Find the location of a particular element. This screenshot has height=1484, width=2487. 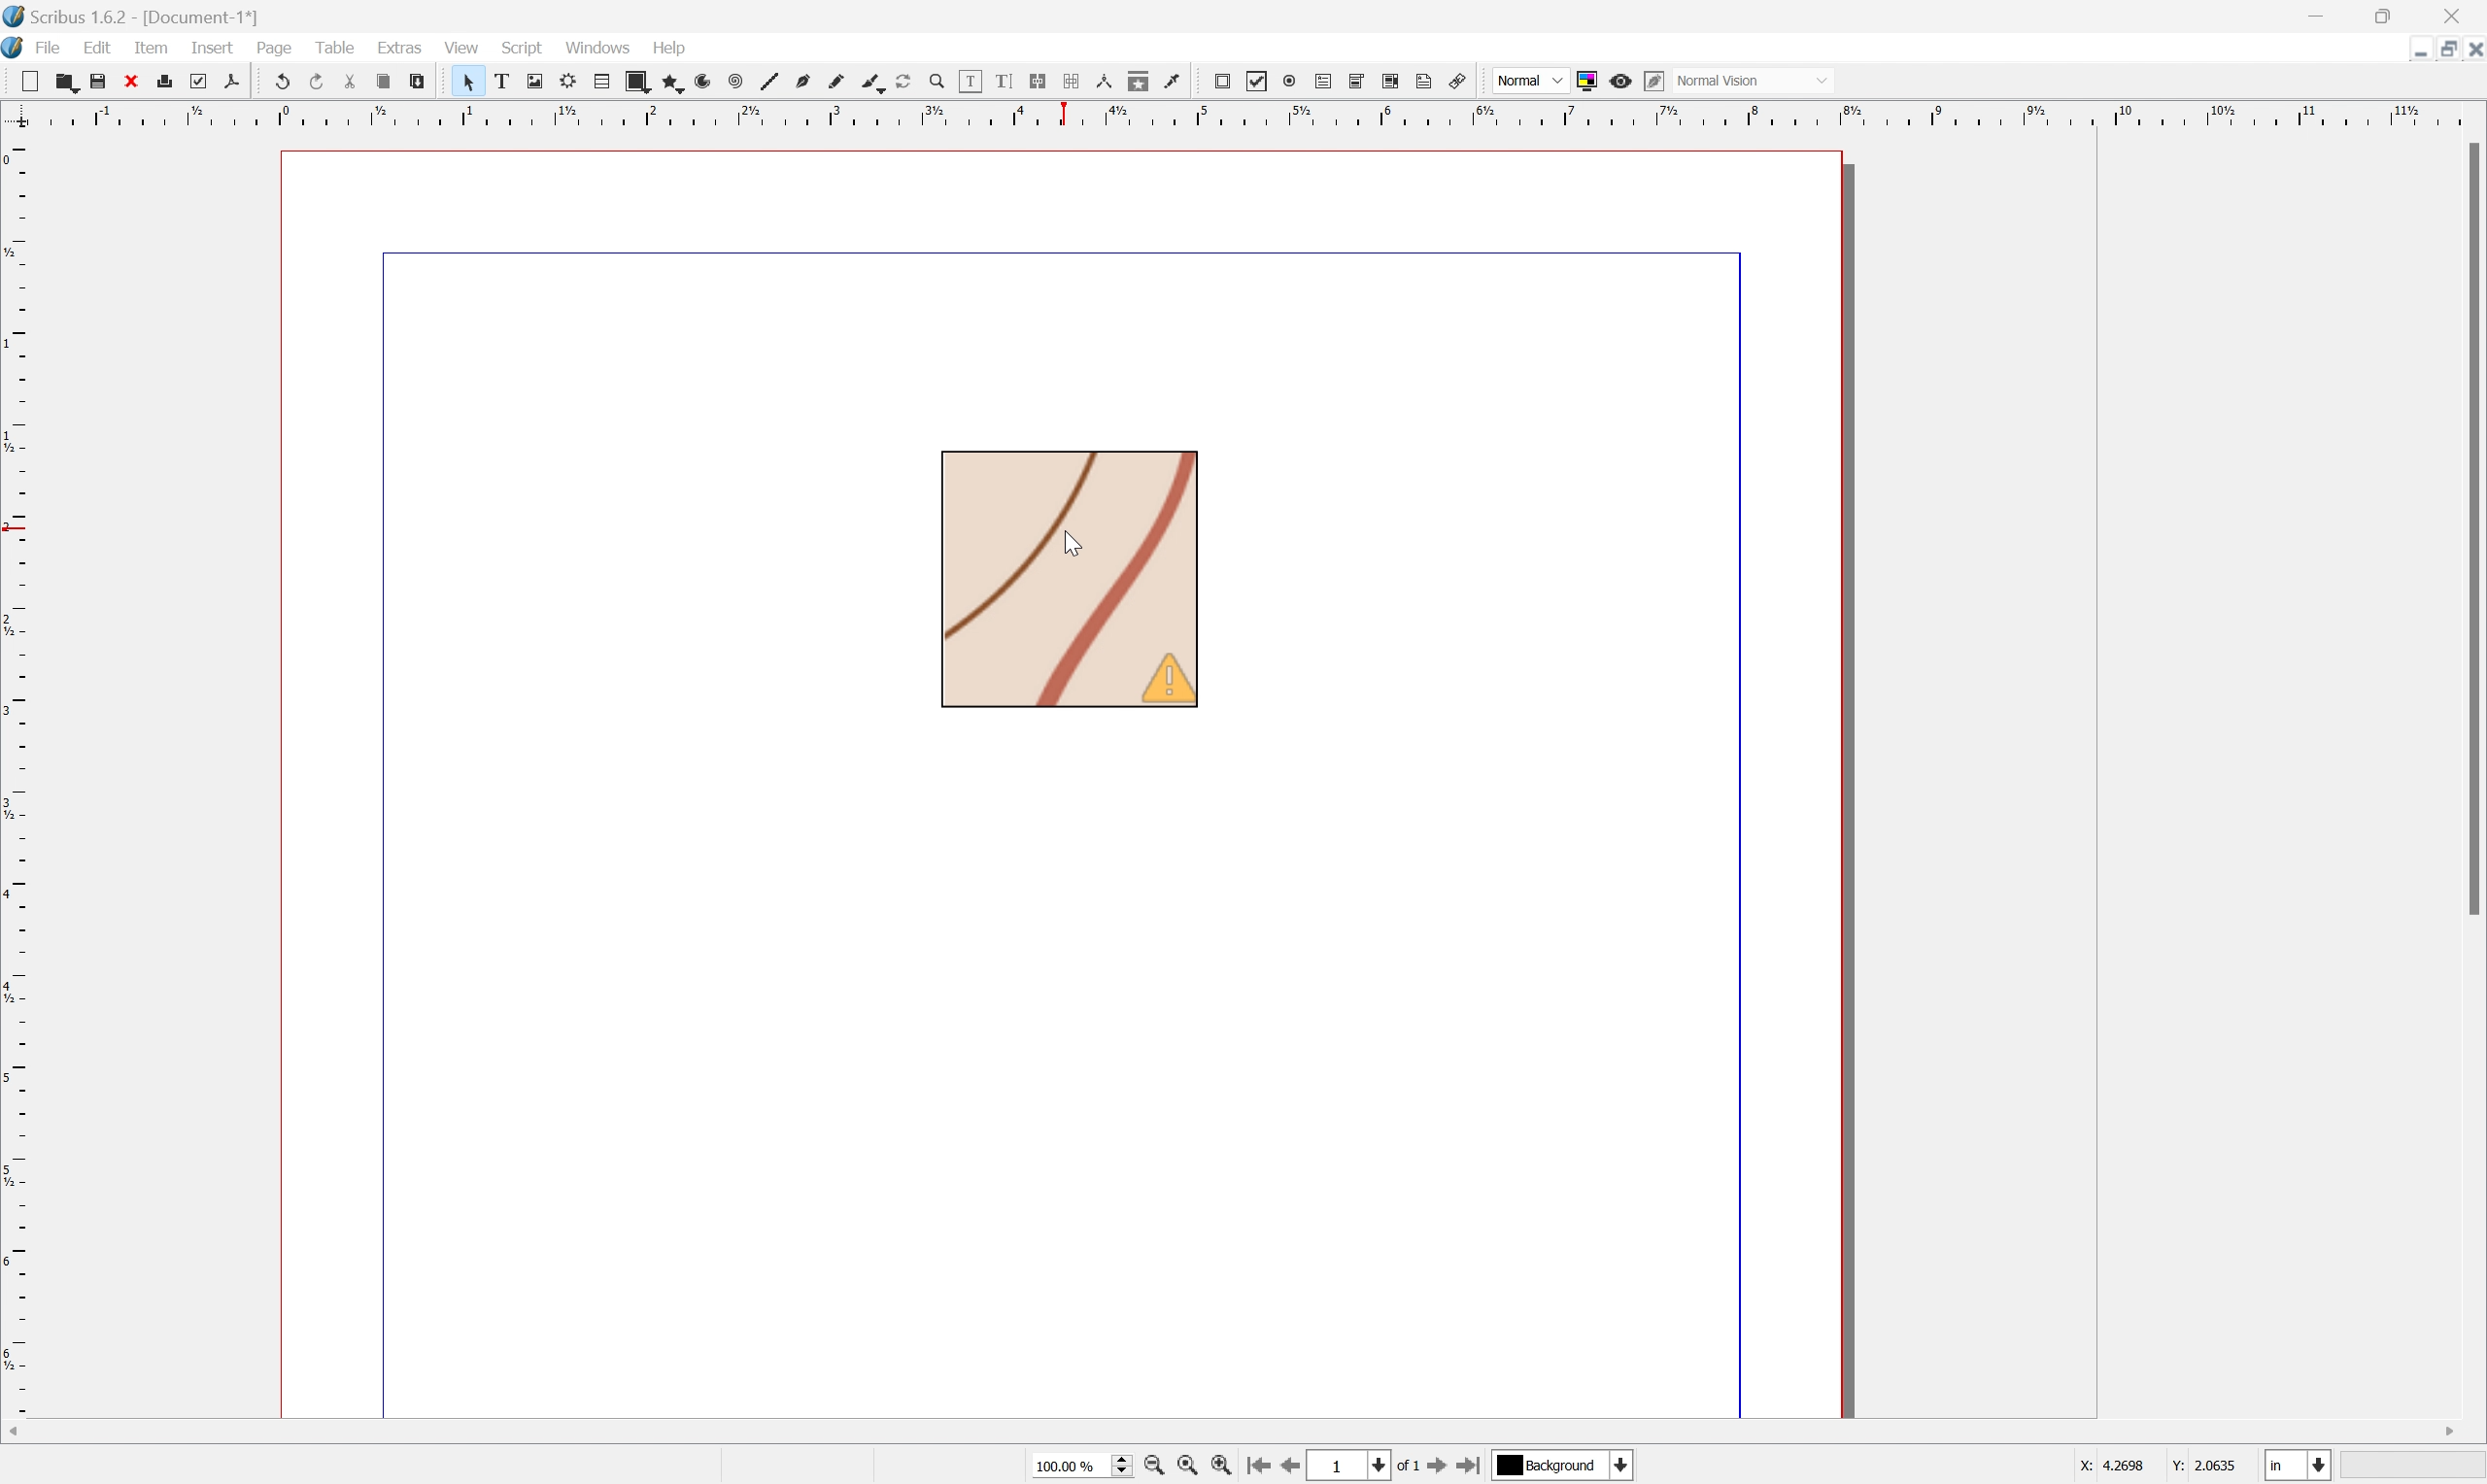

Edit text with story editor is located at coordinates (1013, 81).